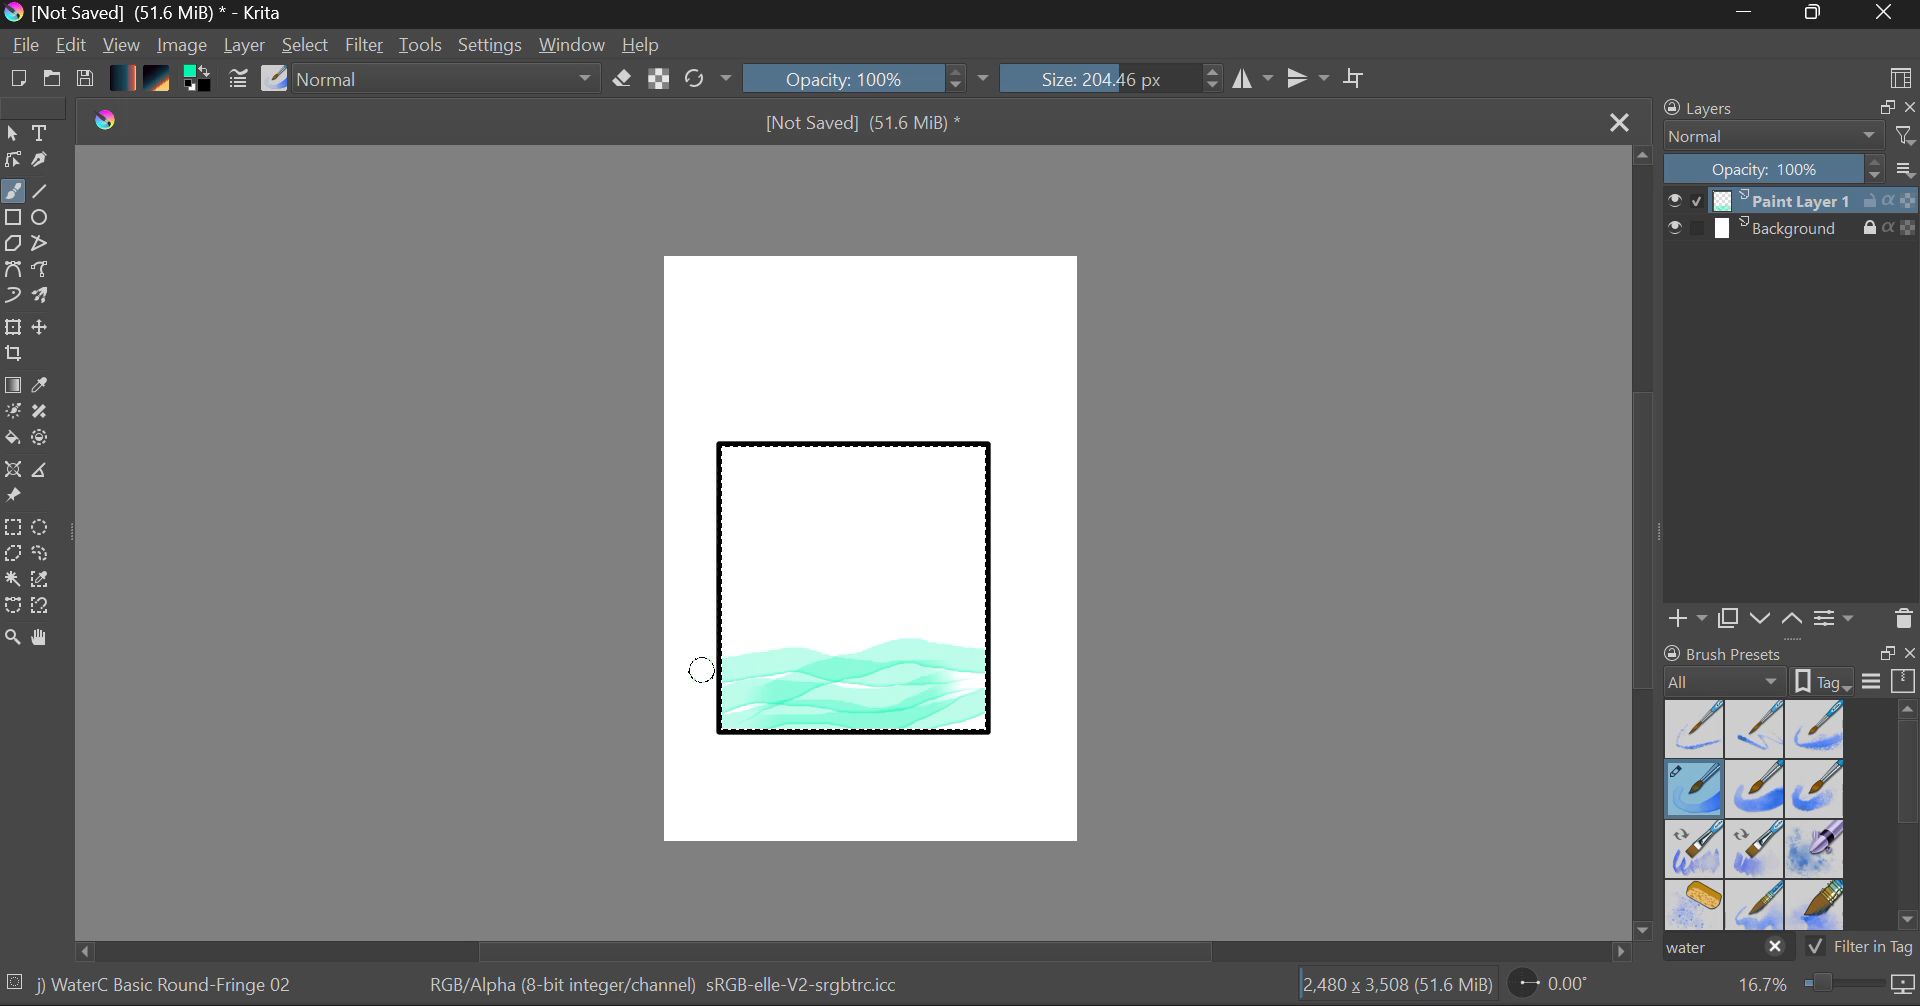 The width and height of the screenshot is (1920, 1006). What do you see at coordinates (1312, 80) in the screenshot?
I see `Horizontal Mirror Flip` at bounding box center [1312, 80].